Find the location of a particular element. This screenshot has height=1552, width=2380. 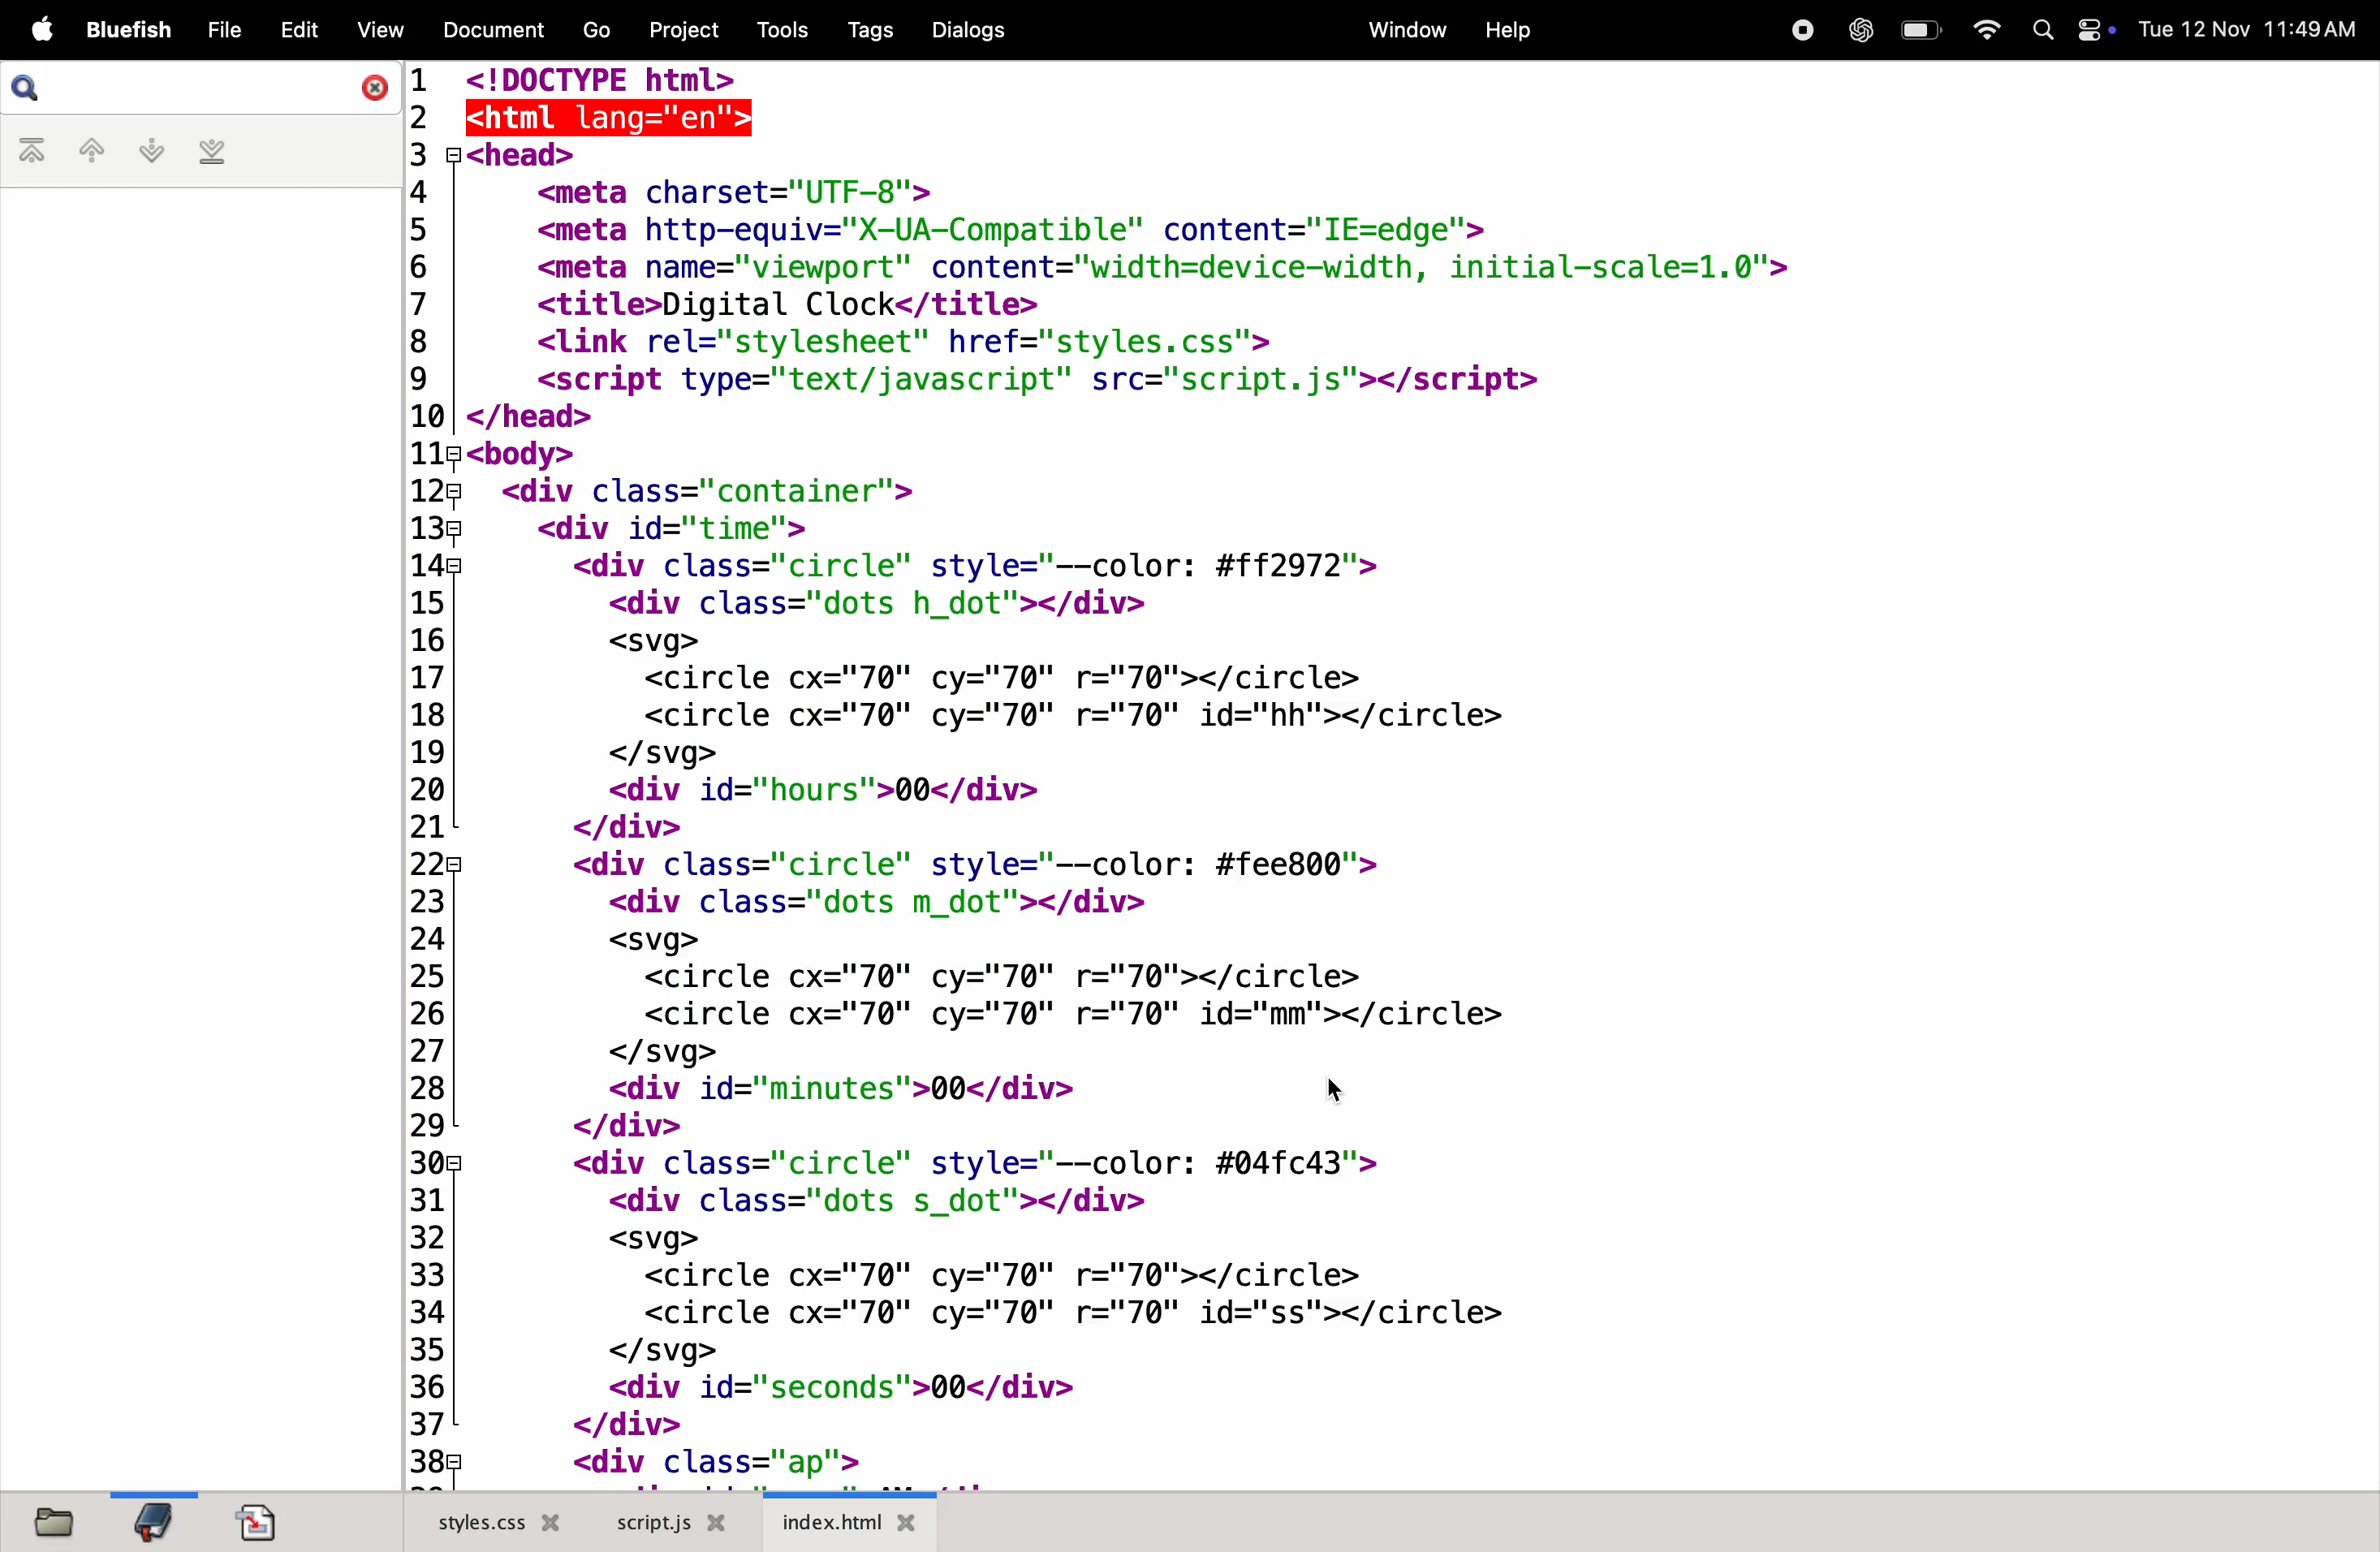

next bookmark is located at coordinates (148, 149).